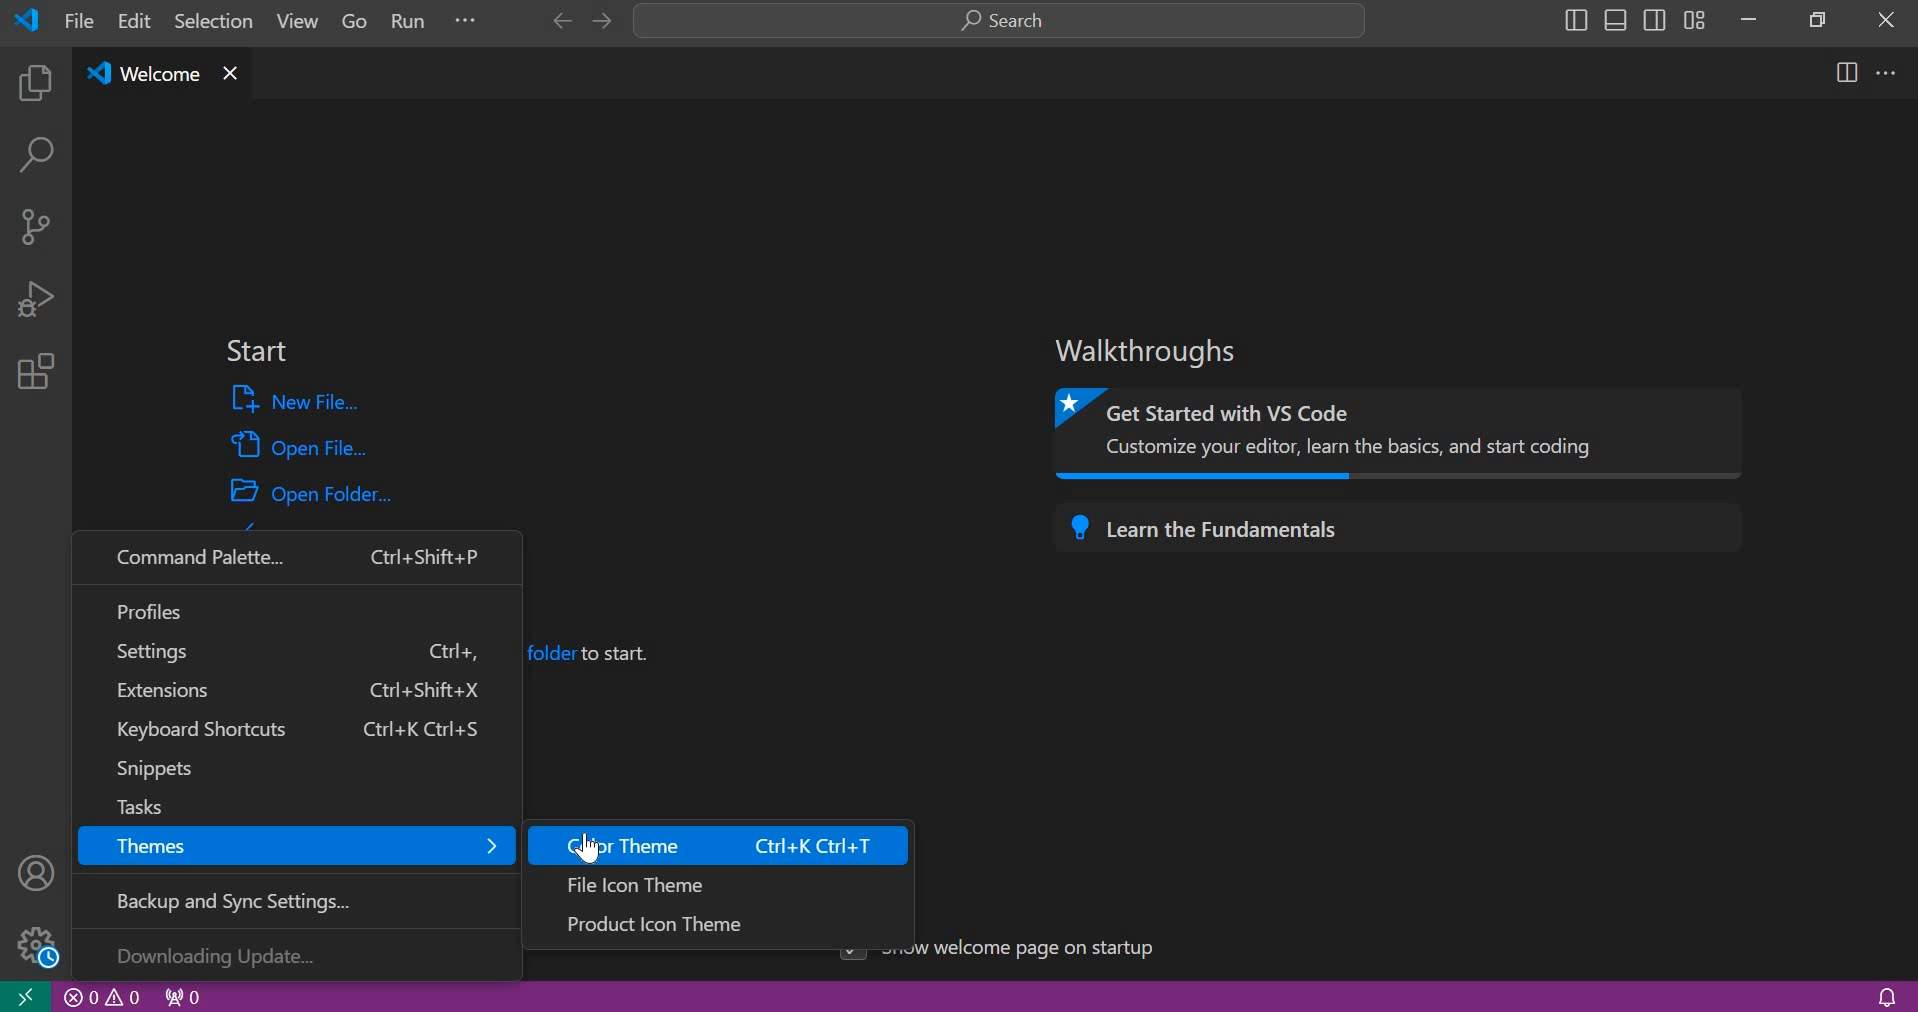 This screenshot has height=1012, width=1918. Describe the element at coordinates (1848, 72) in the screenshot. I see `split editor right` at that location.